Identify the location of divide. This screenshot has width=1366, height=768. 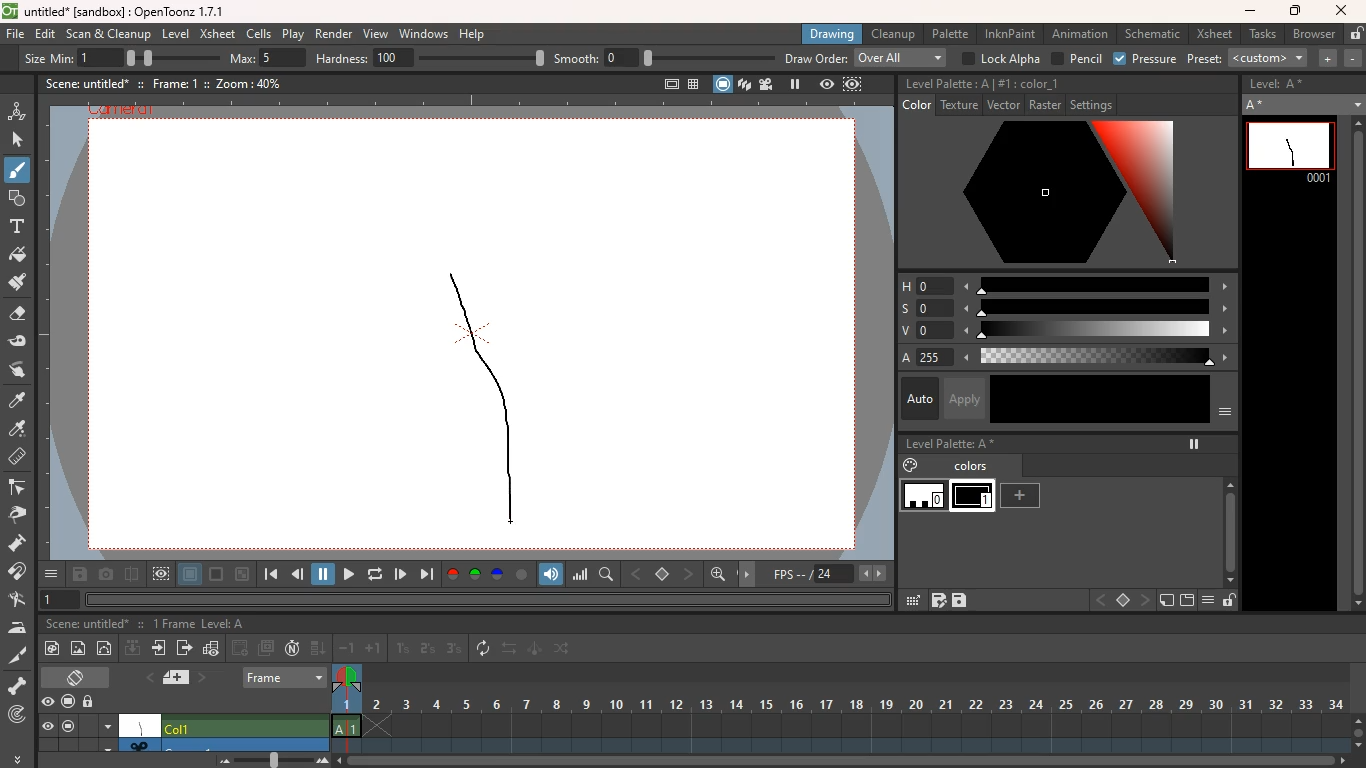
(131, 573).